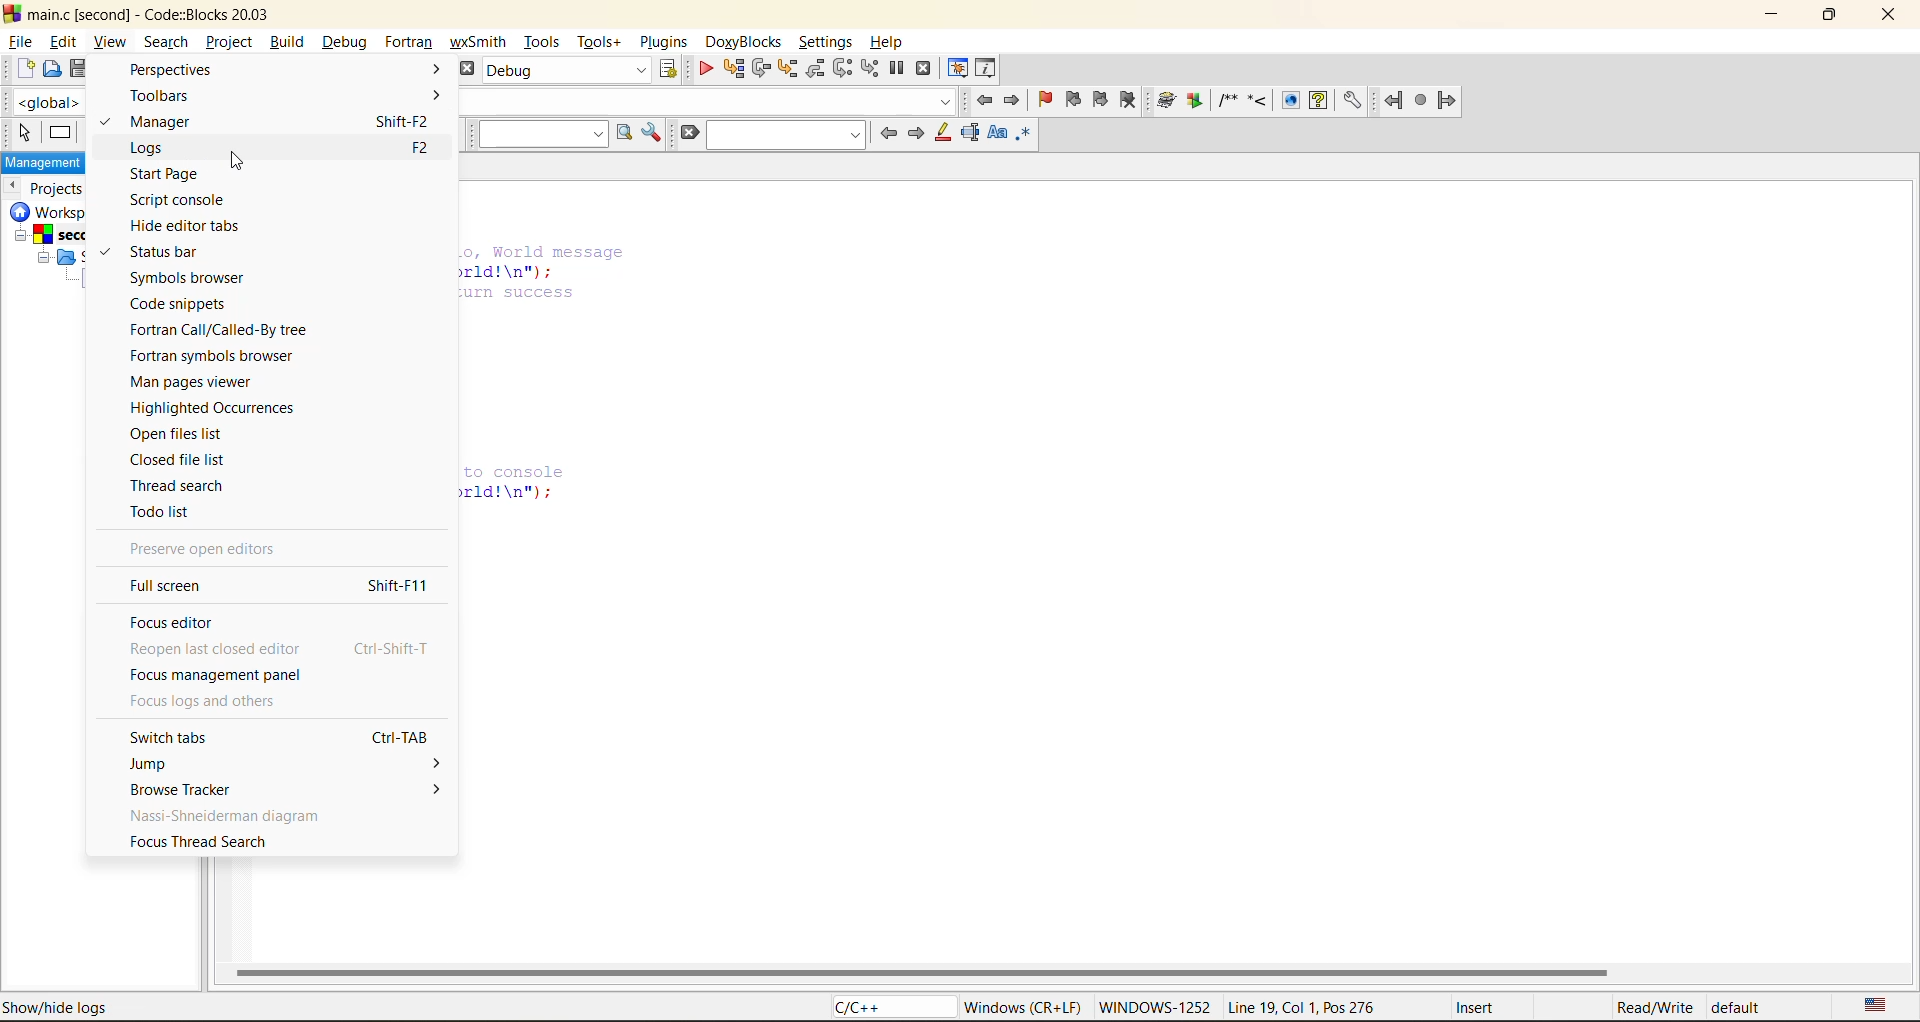 Image resolution: width=1920 pixels, height=1022 pixels. I want to click on perspectives, so click(173, 68).